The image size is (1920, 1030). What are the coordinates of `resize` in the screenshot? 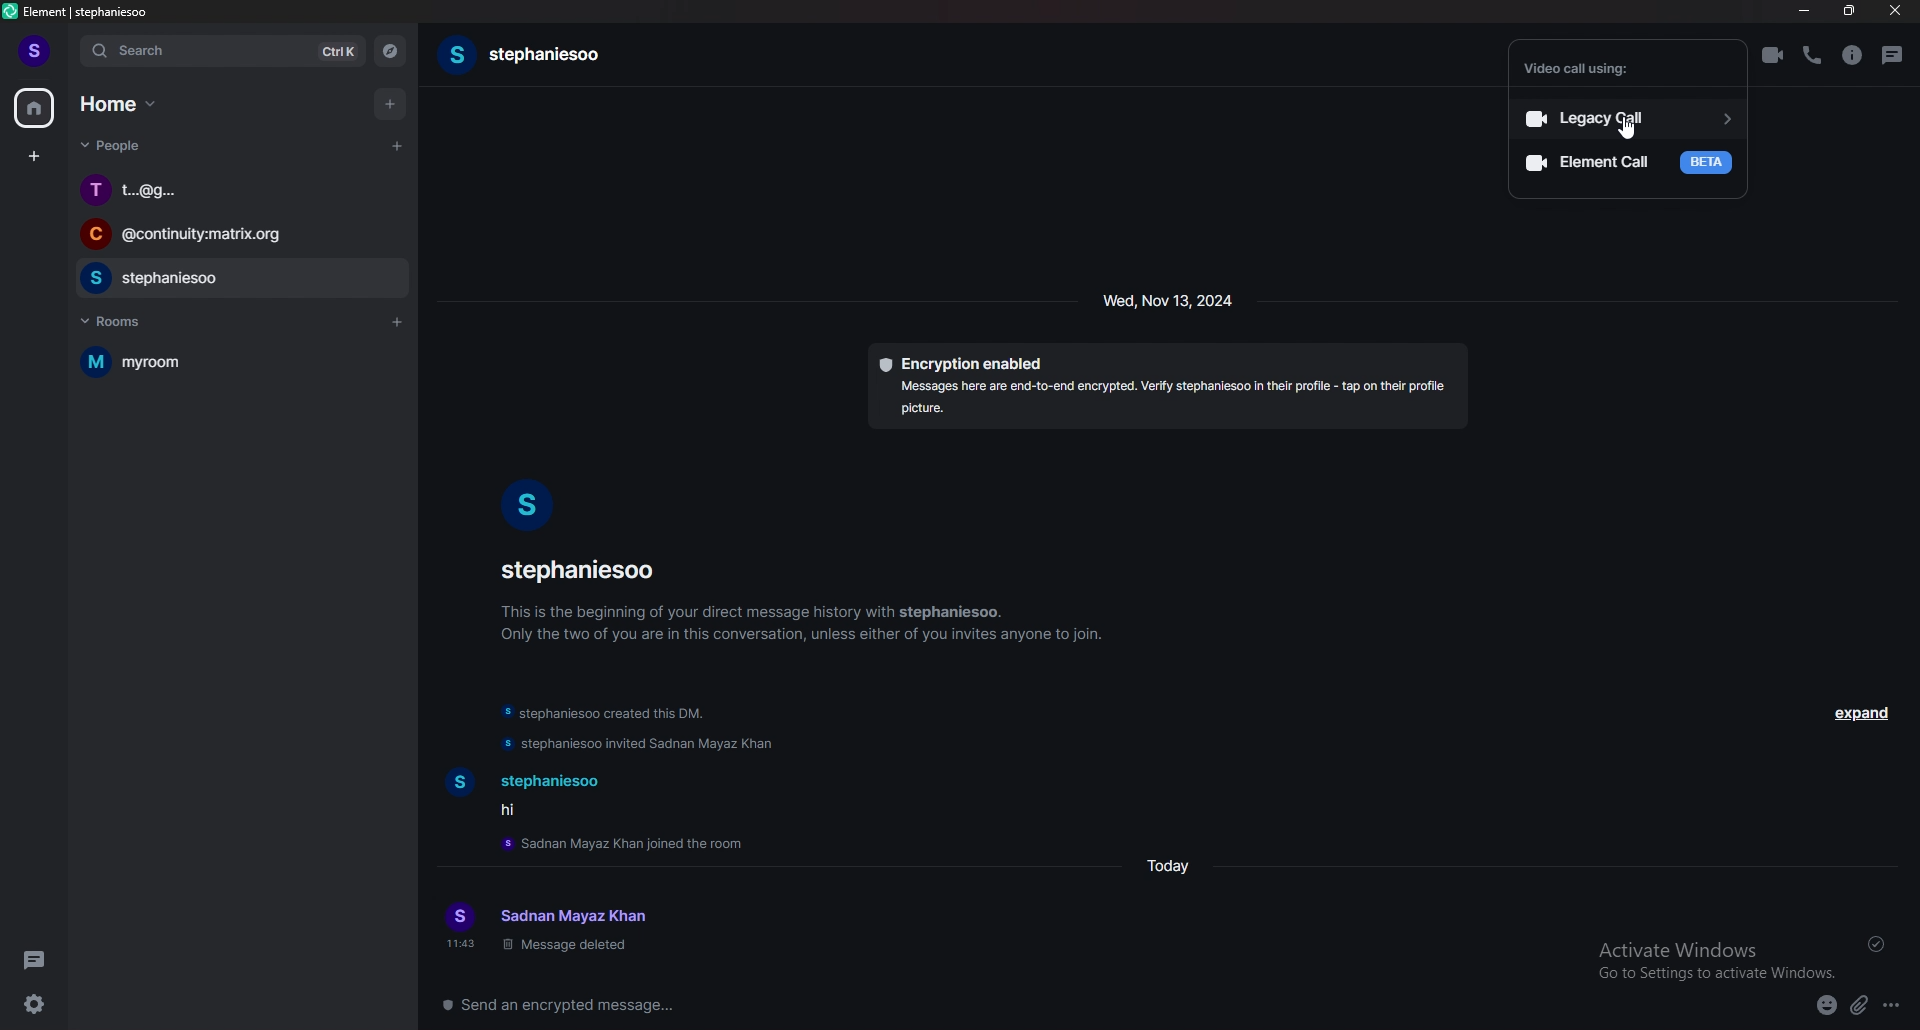 It's located at (1852, 11).